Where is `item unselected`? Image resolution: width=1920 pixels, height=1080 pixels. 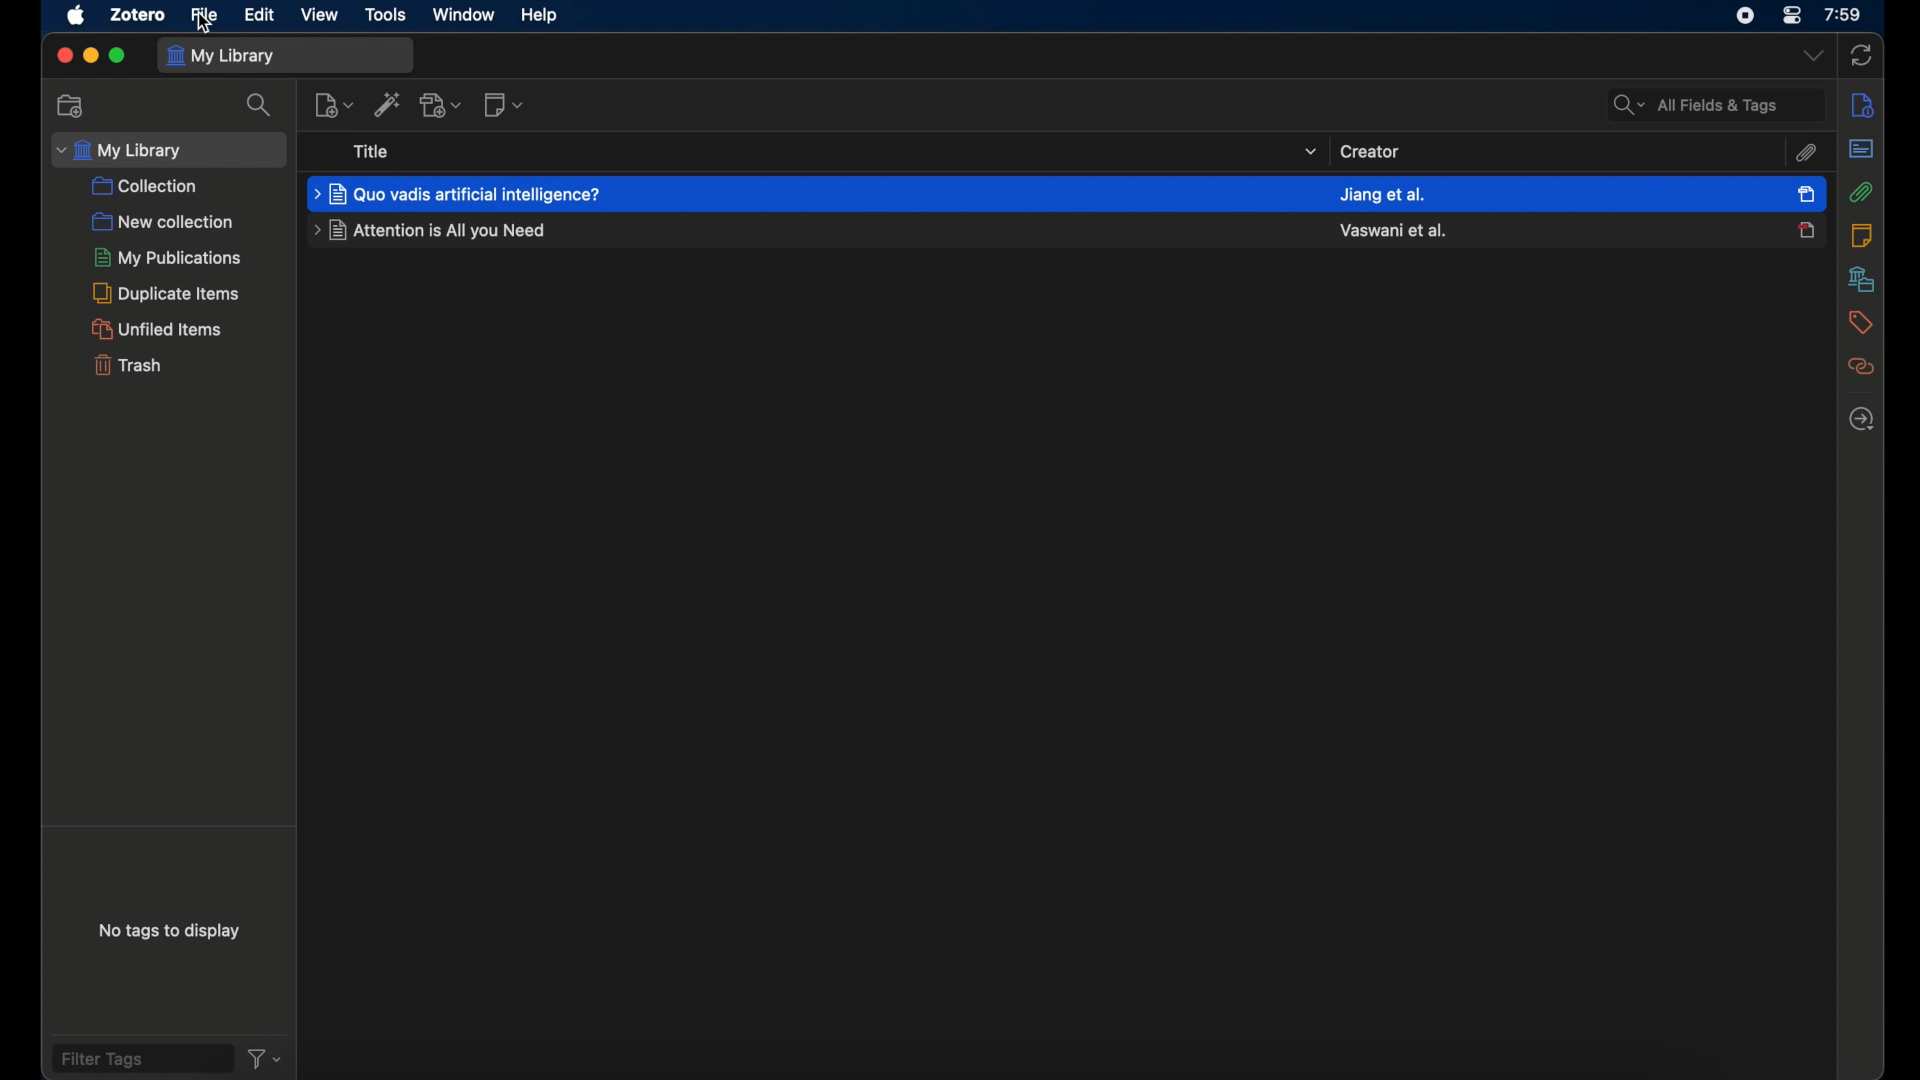
item unselected is located at coordinates (1806, 230).